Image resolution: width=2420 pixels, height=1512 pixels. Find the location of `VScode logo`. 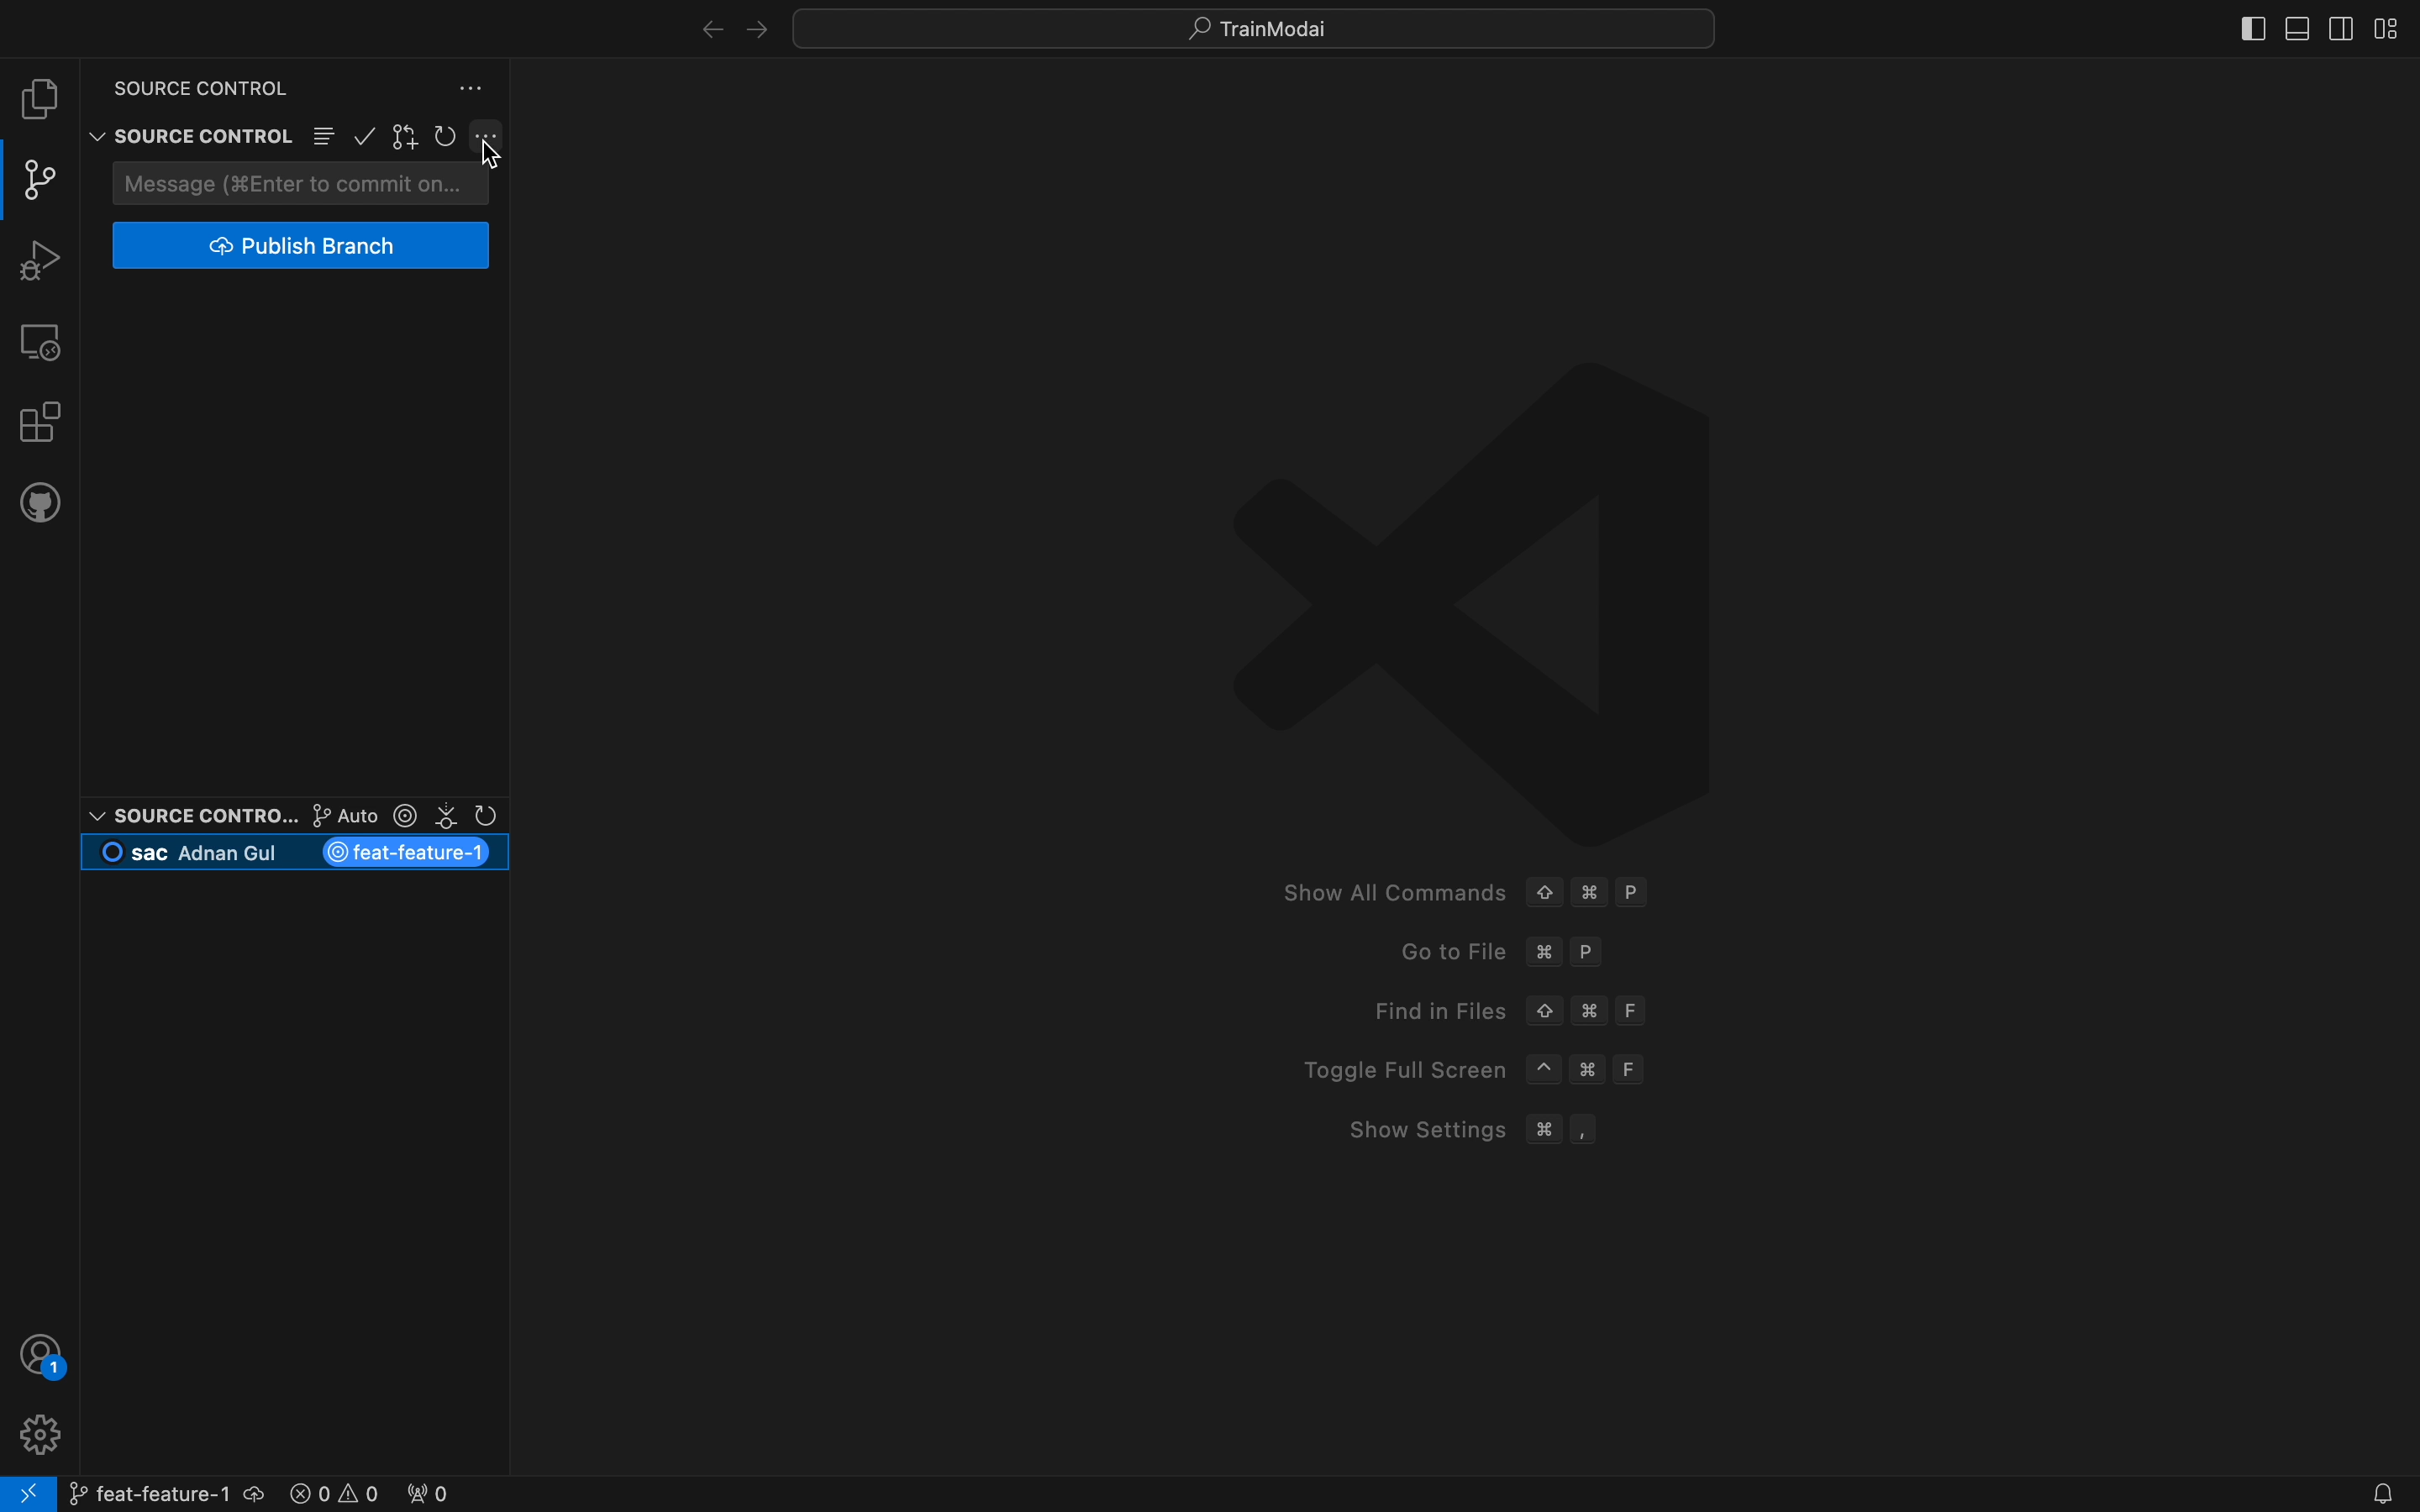

VScode logo is located at coordinates (1465, 597).